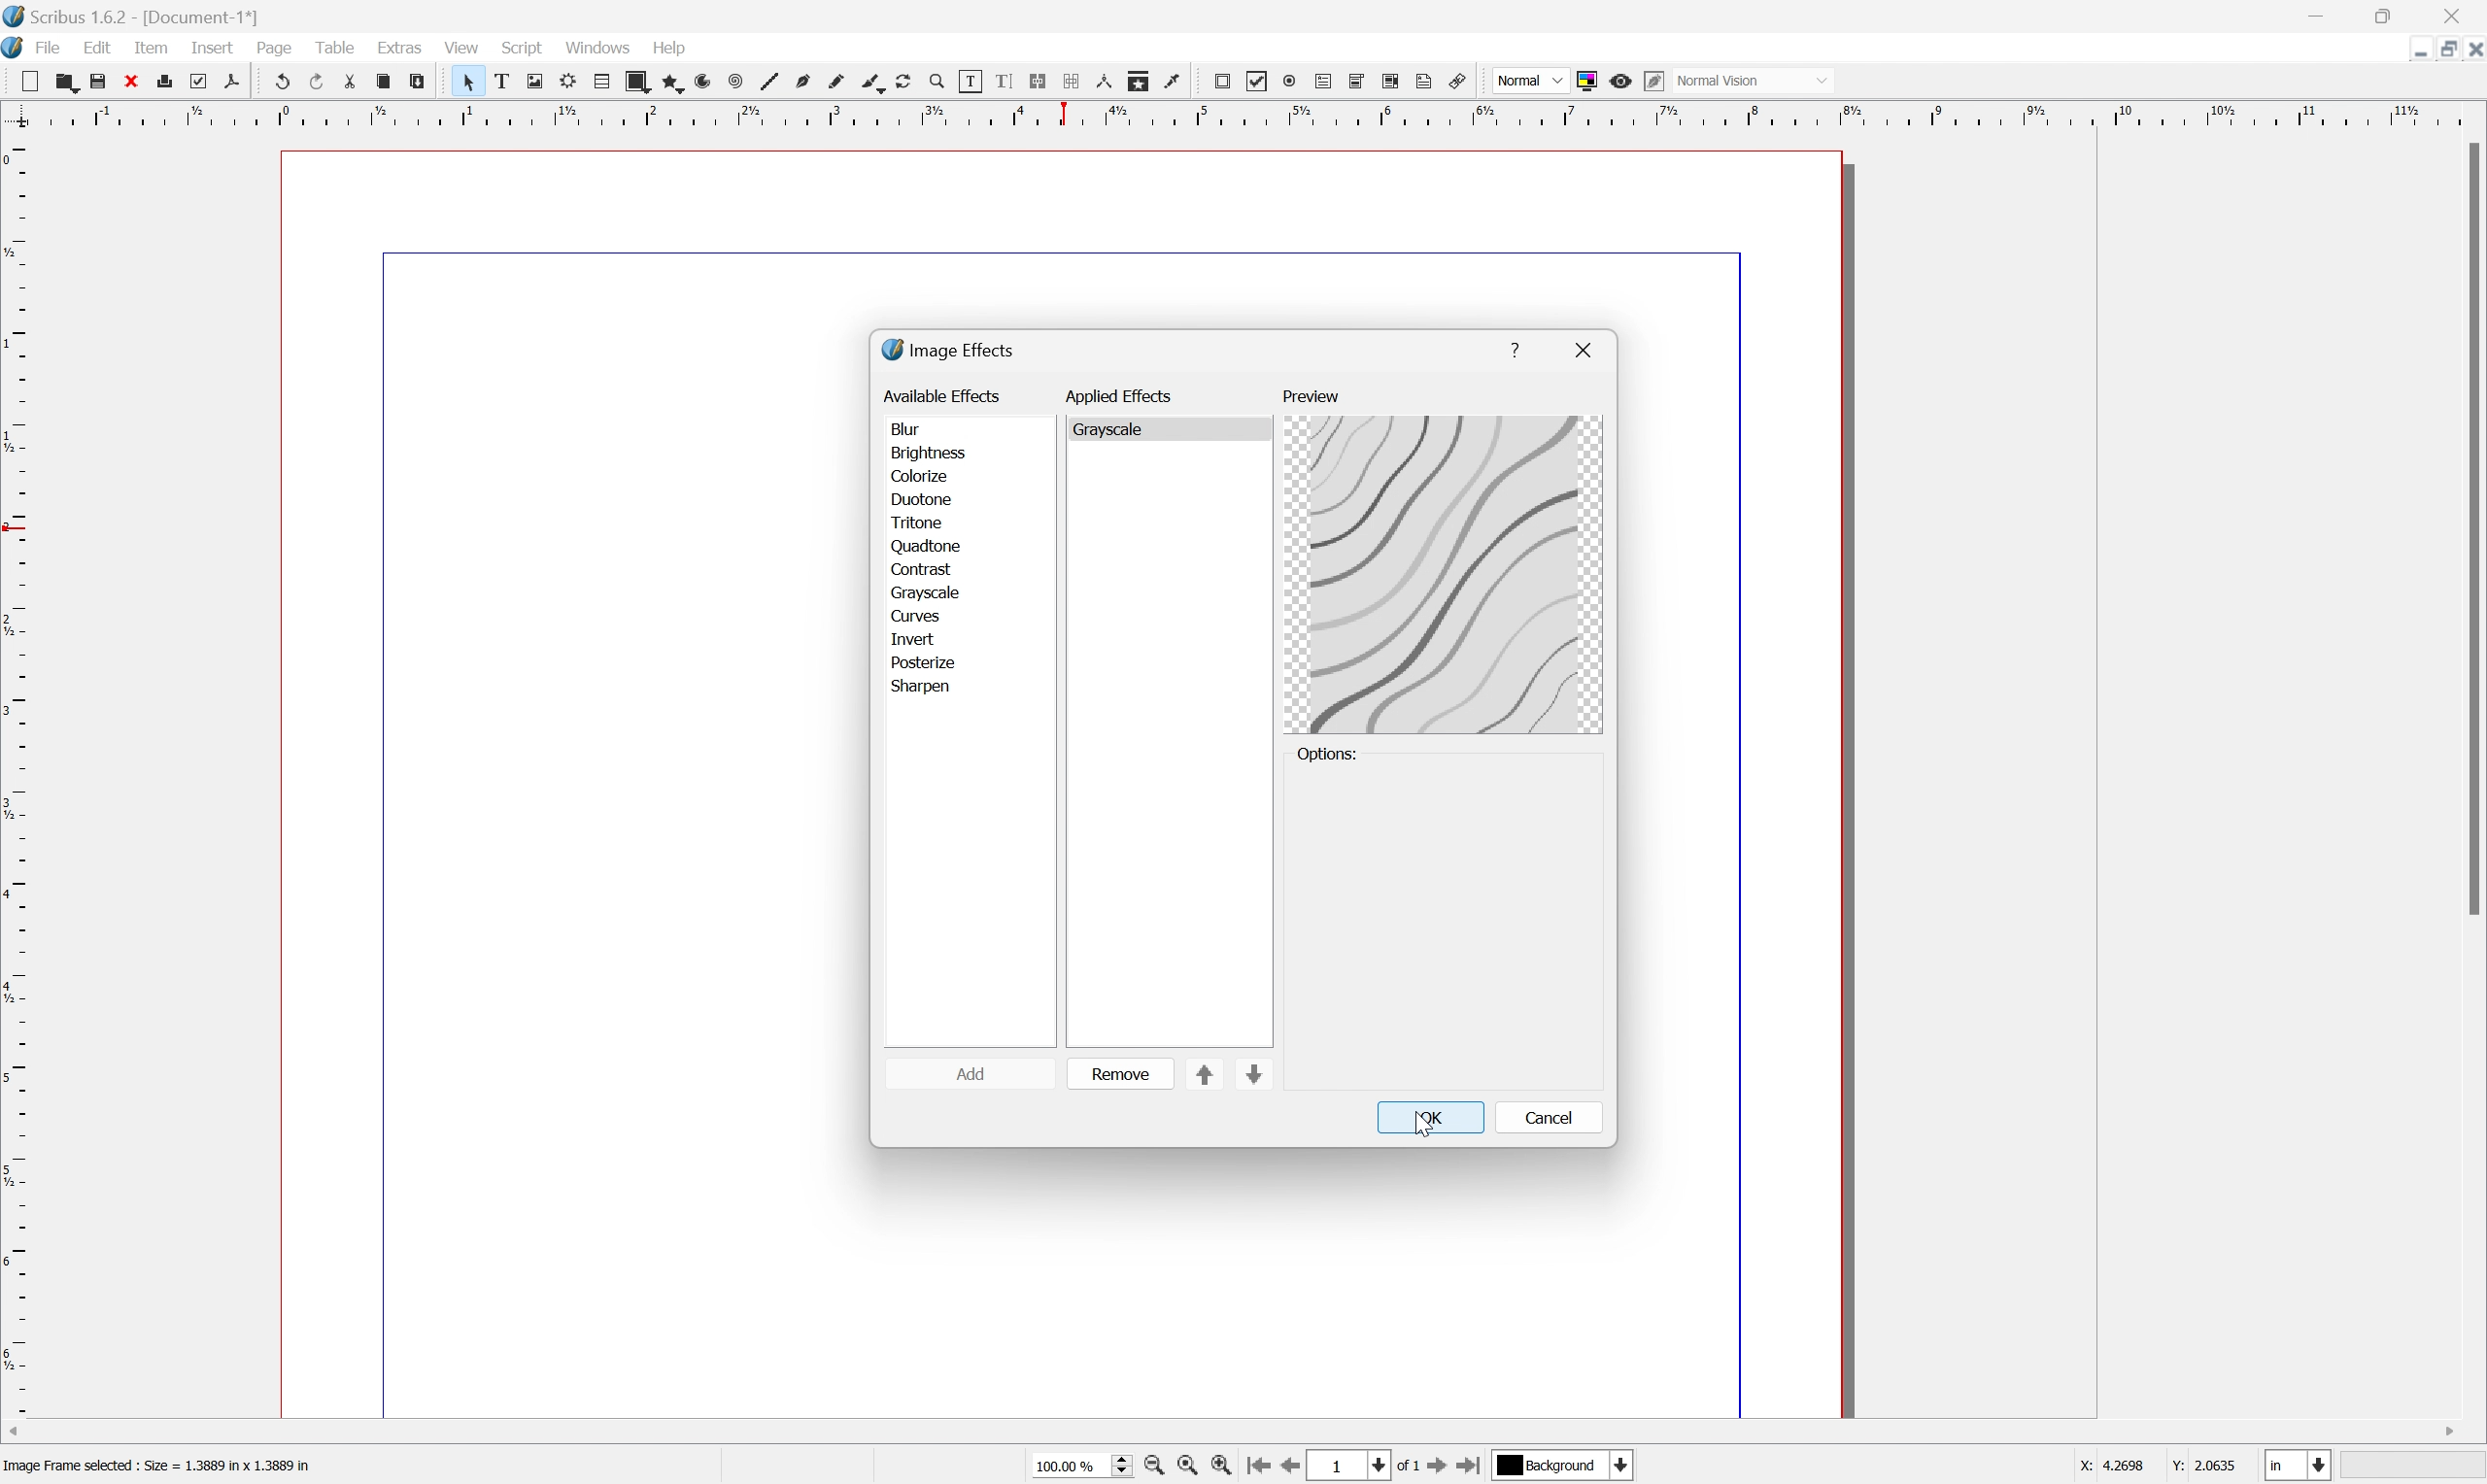  What do you see at coordinates (2316, 17) in the screenshot?
I see `Minimize` at bounding box center [2316, 17].